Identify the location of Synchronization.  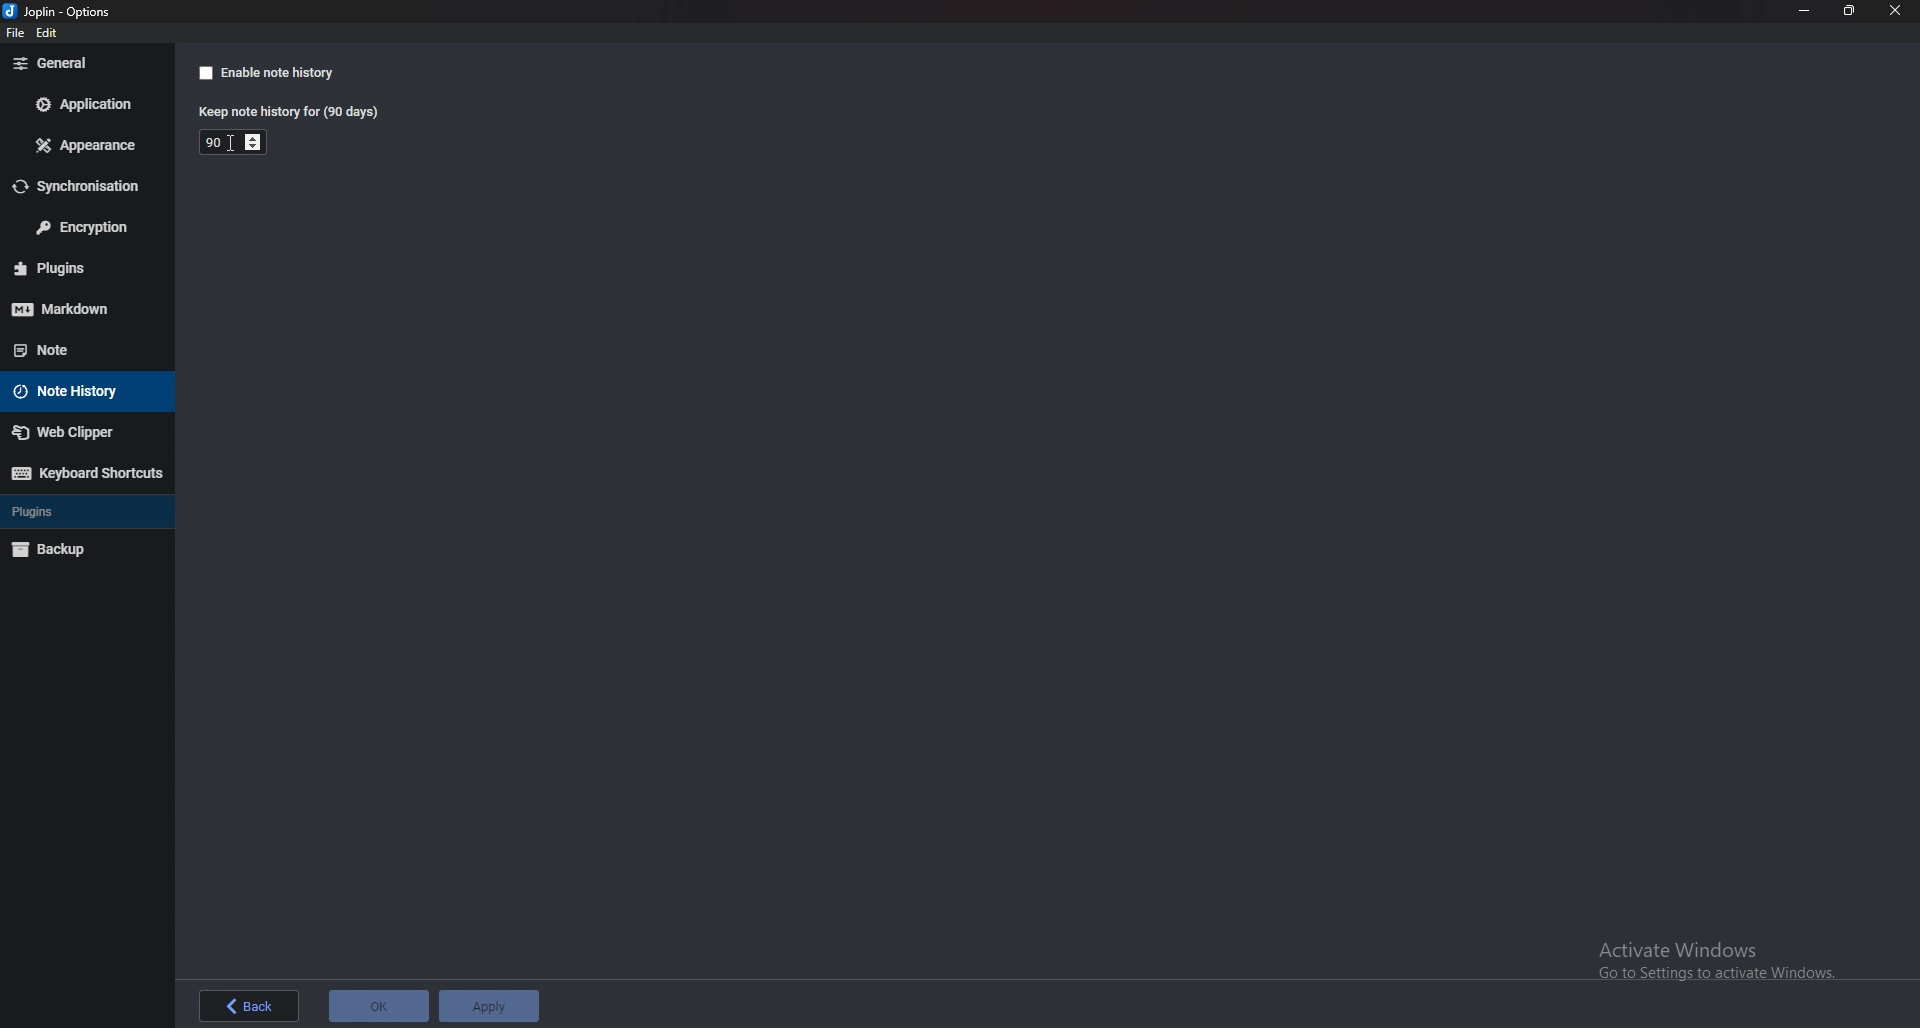
(84, 187).